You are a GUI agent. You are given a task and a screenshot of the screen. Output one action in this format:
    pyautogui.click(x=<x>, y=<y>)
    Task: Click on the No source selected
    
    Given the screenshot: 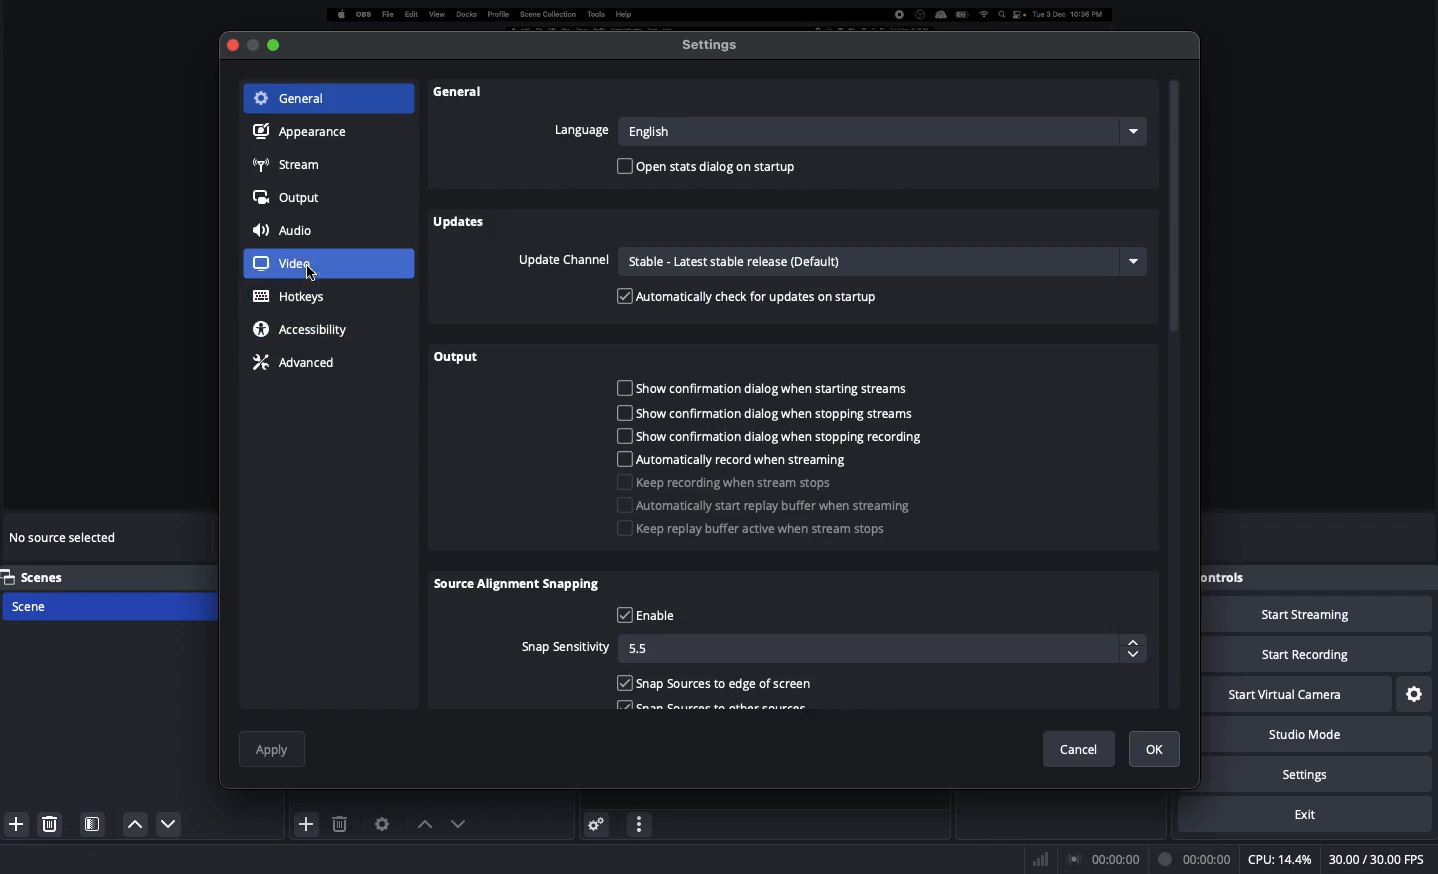 What is the action you would take?
    pyautogui.click(x=66, y=541)
    